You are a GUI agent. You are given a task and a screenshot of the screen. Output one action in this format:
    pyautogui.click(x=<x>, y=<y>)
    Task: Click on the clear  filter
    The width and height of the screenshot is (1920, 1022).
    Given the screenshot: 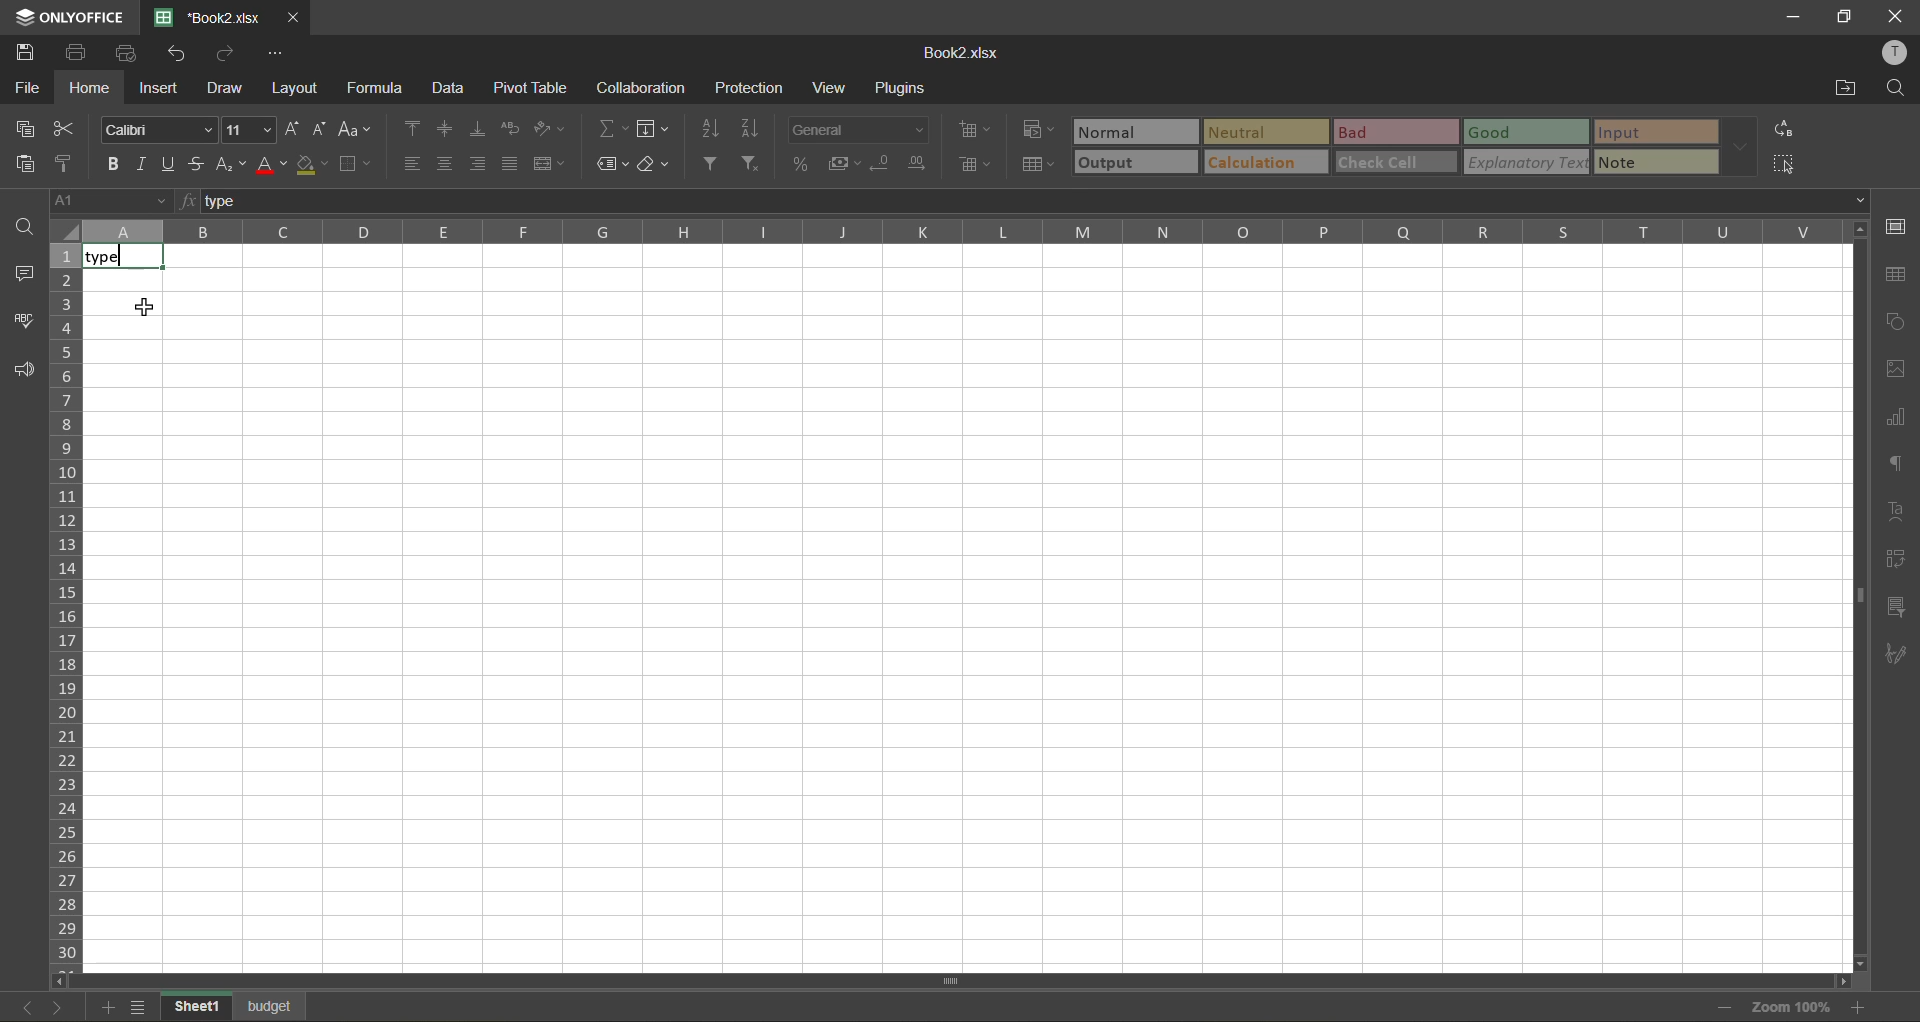 What is the action you would take?
    pyautogui.click(x=757, y=164)
    